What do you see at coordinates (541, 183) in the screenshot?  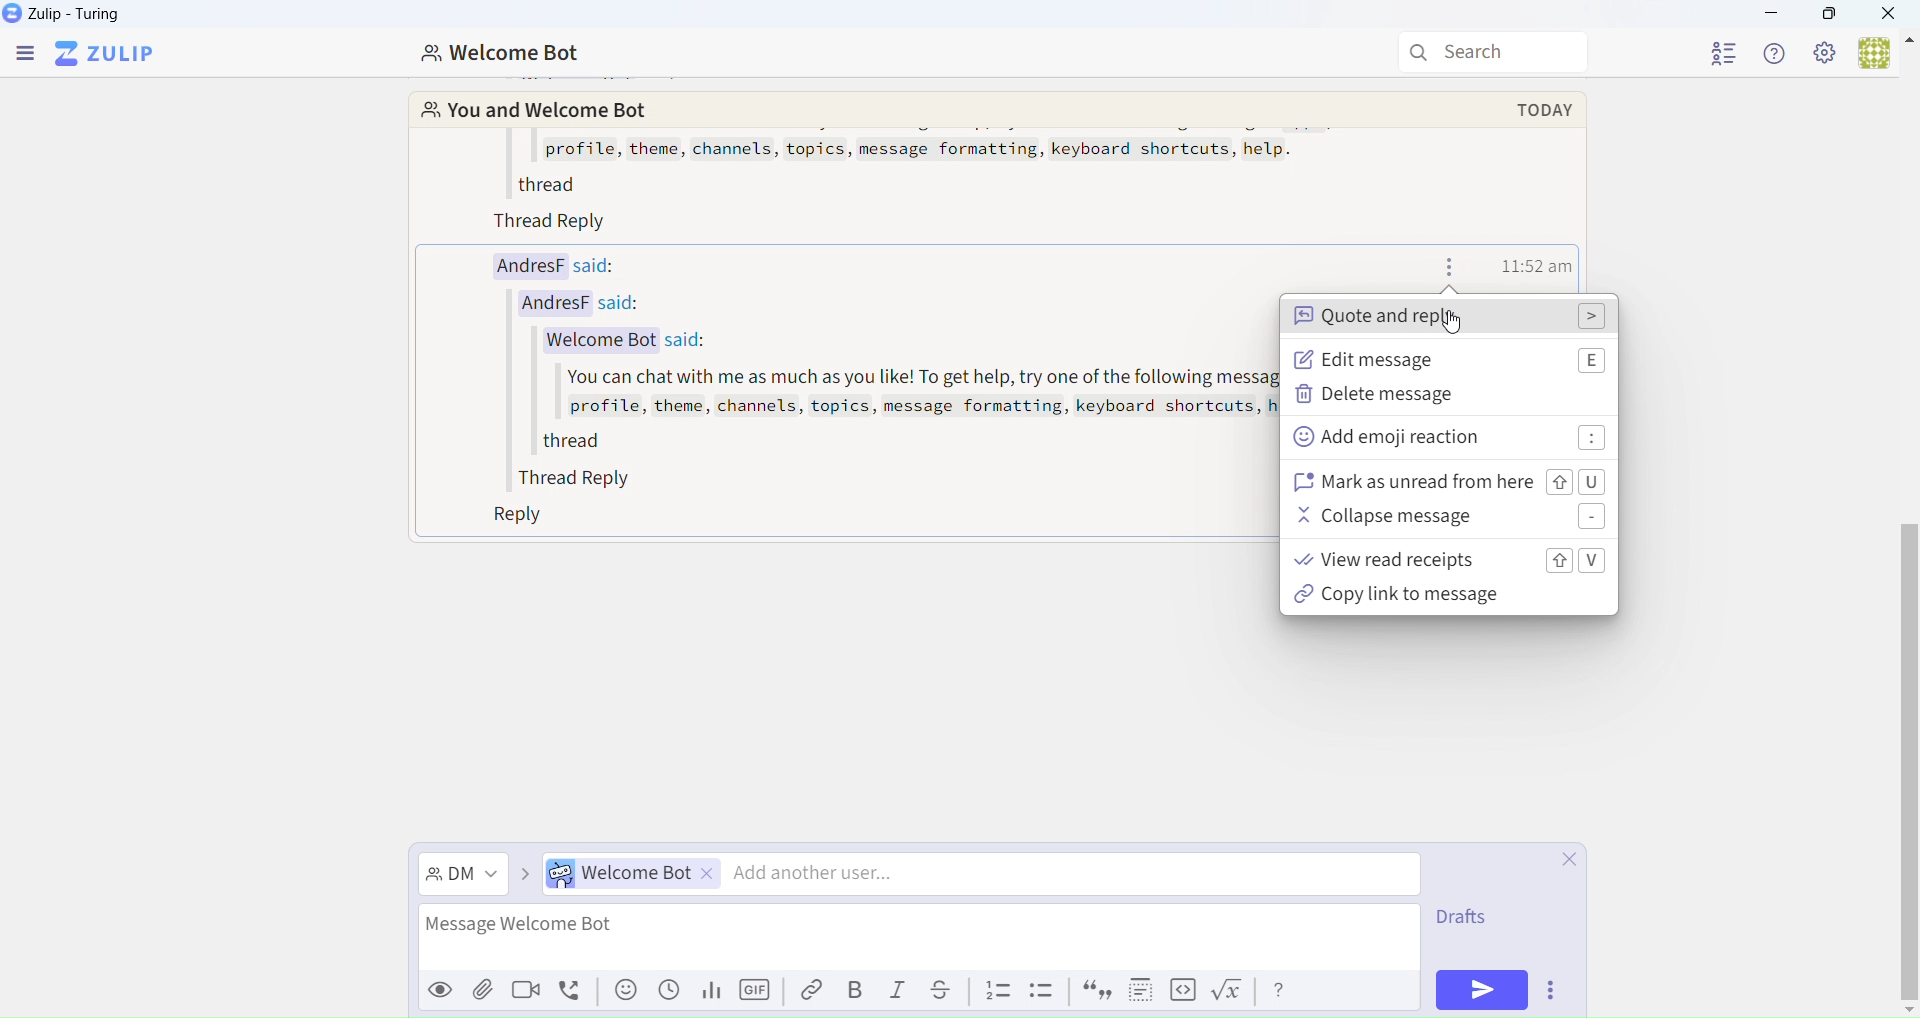 I see `thread` at bounding box center [541, 183].